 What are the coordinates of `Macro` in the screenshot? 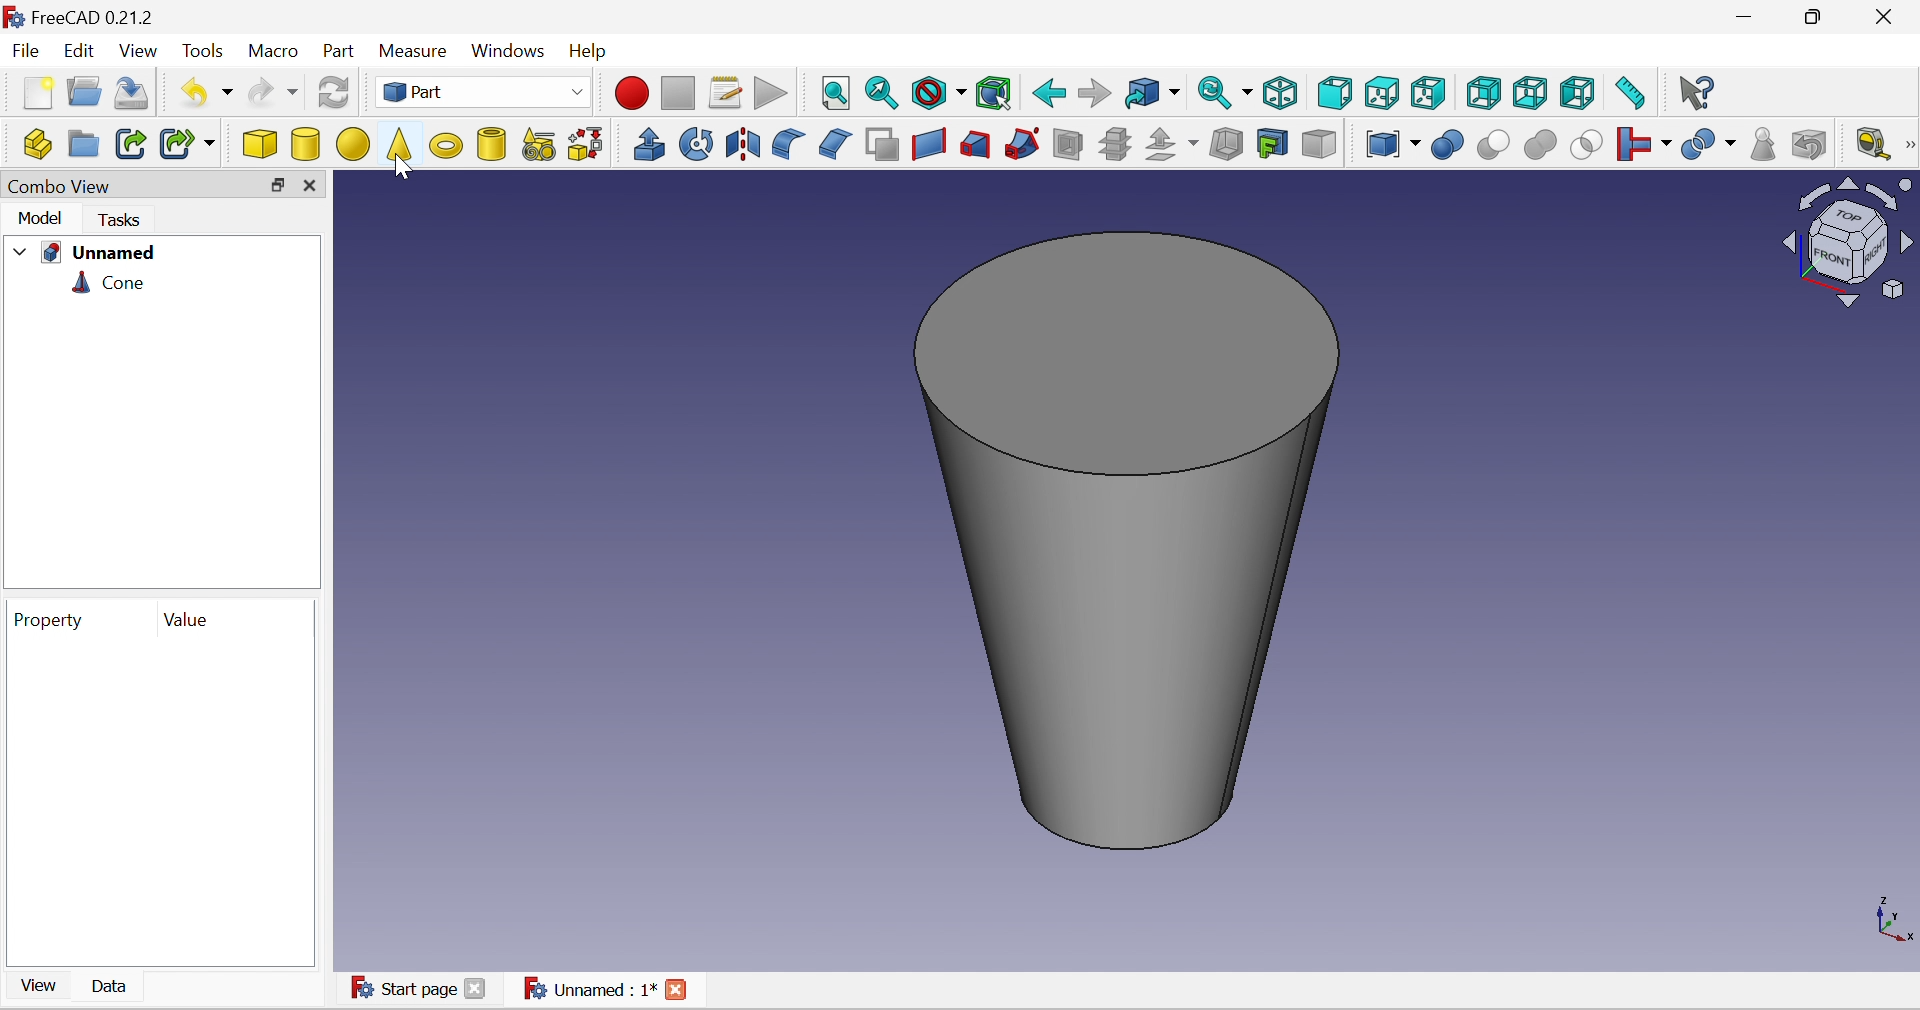 It's located at (275, 52).